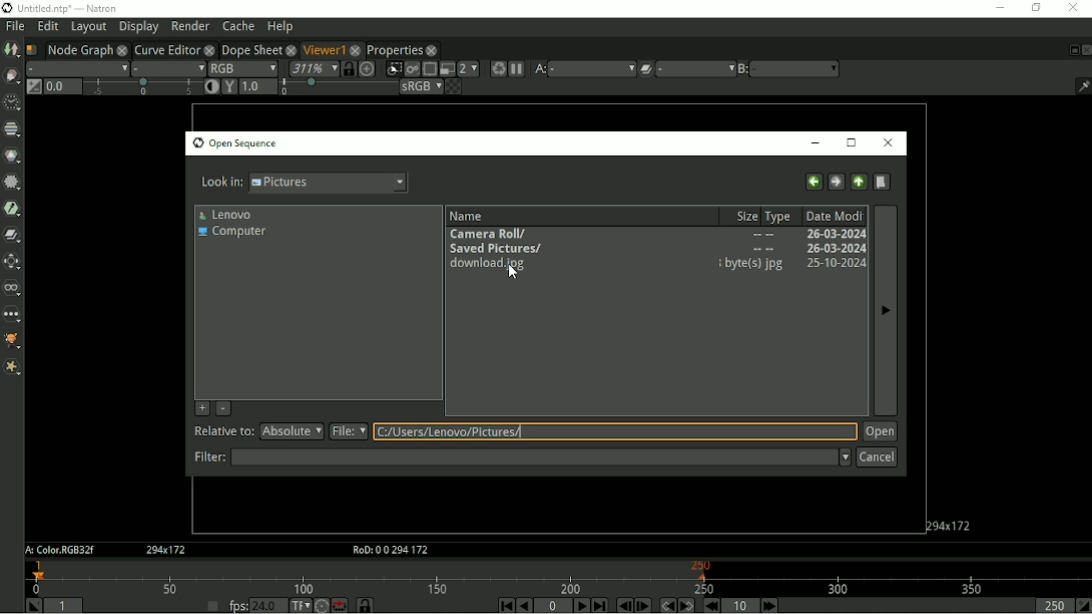 The height and width of the screenshot is (614, 1092). I want to click on Checkerboard, so click(453, 87).